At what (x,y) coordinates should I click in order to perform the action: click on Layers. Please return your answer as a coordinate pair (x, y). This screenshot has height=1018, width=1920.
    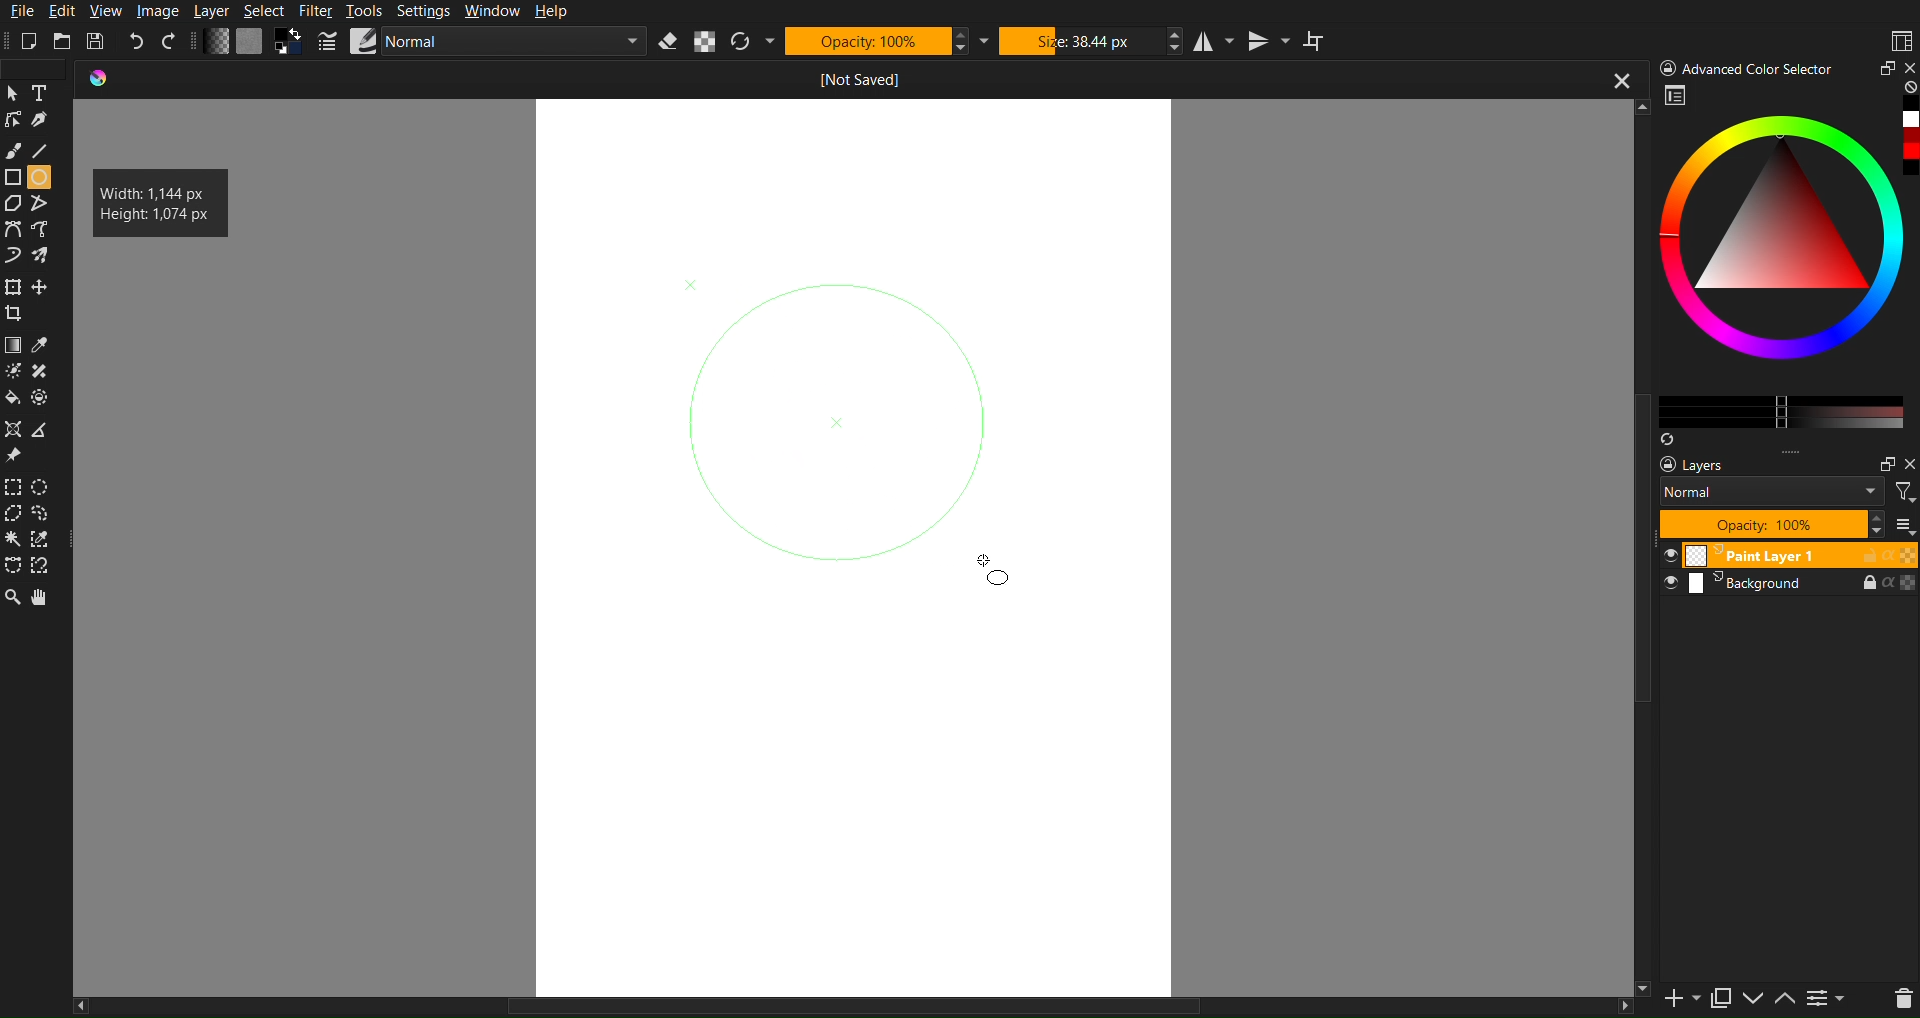
    Looking at the image, I should click on (1697, 464).